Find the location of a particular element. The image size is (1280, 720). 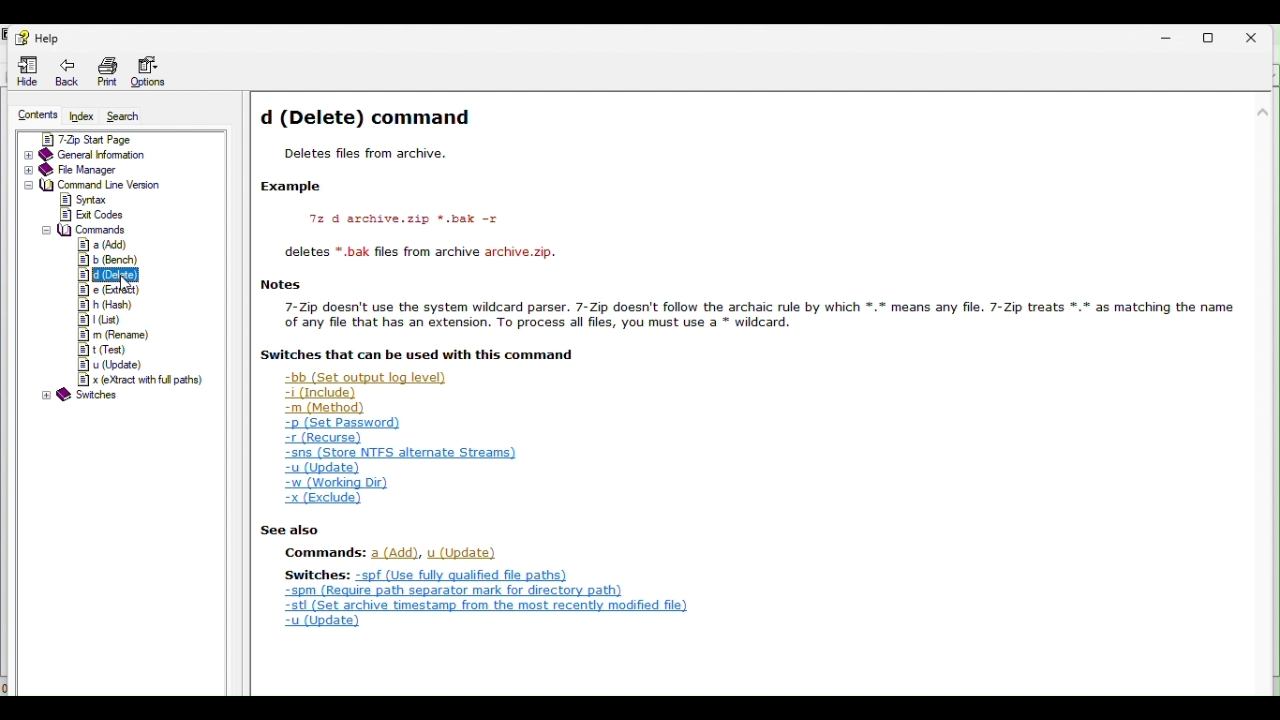

commands is located at coordinates (78, 230).